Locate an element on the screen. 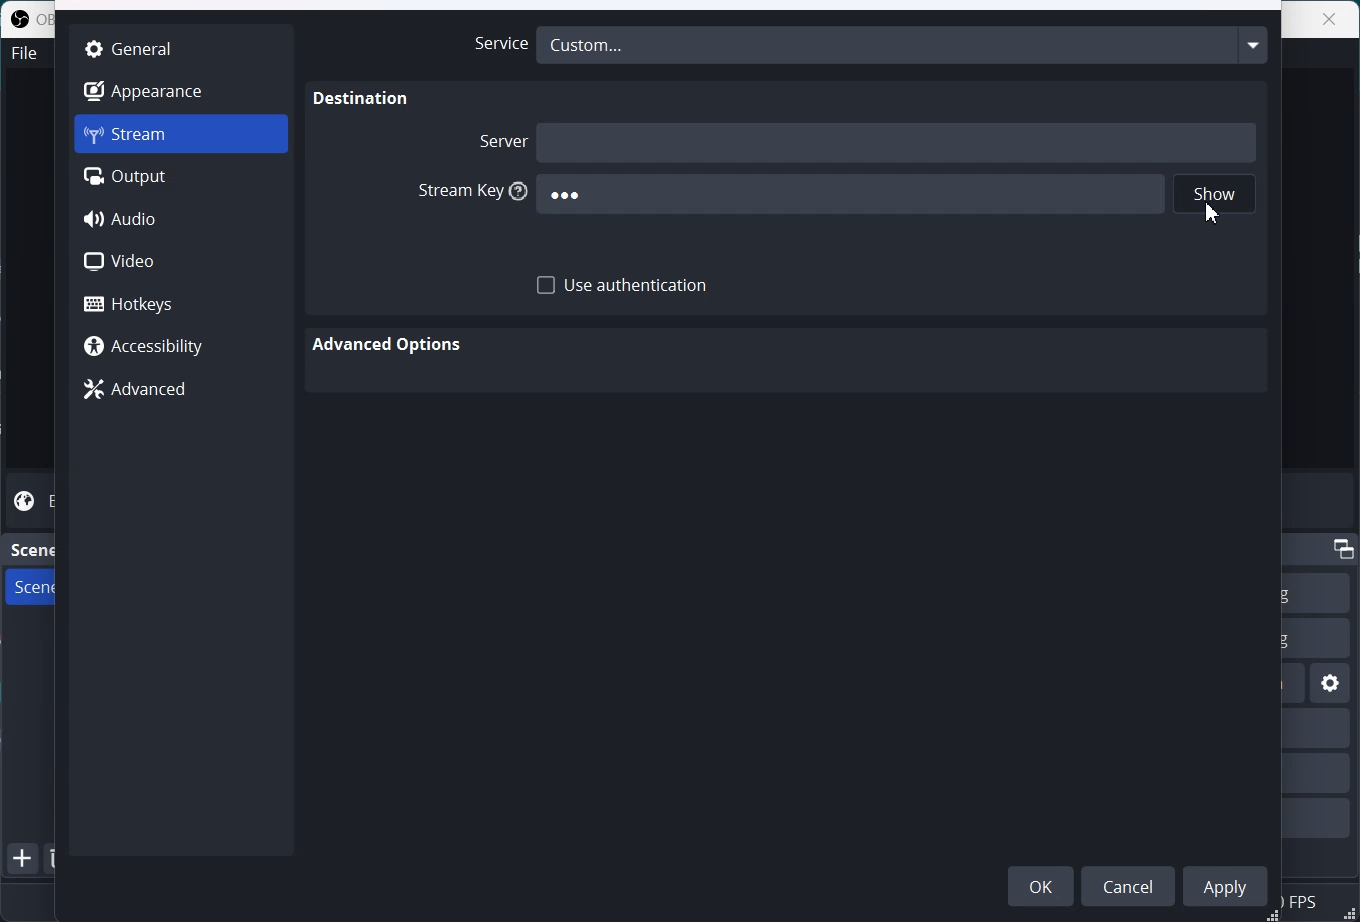 This screenshot has height=922, width=1360. Use Authentication is located at coordinates (623, 286).